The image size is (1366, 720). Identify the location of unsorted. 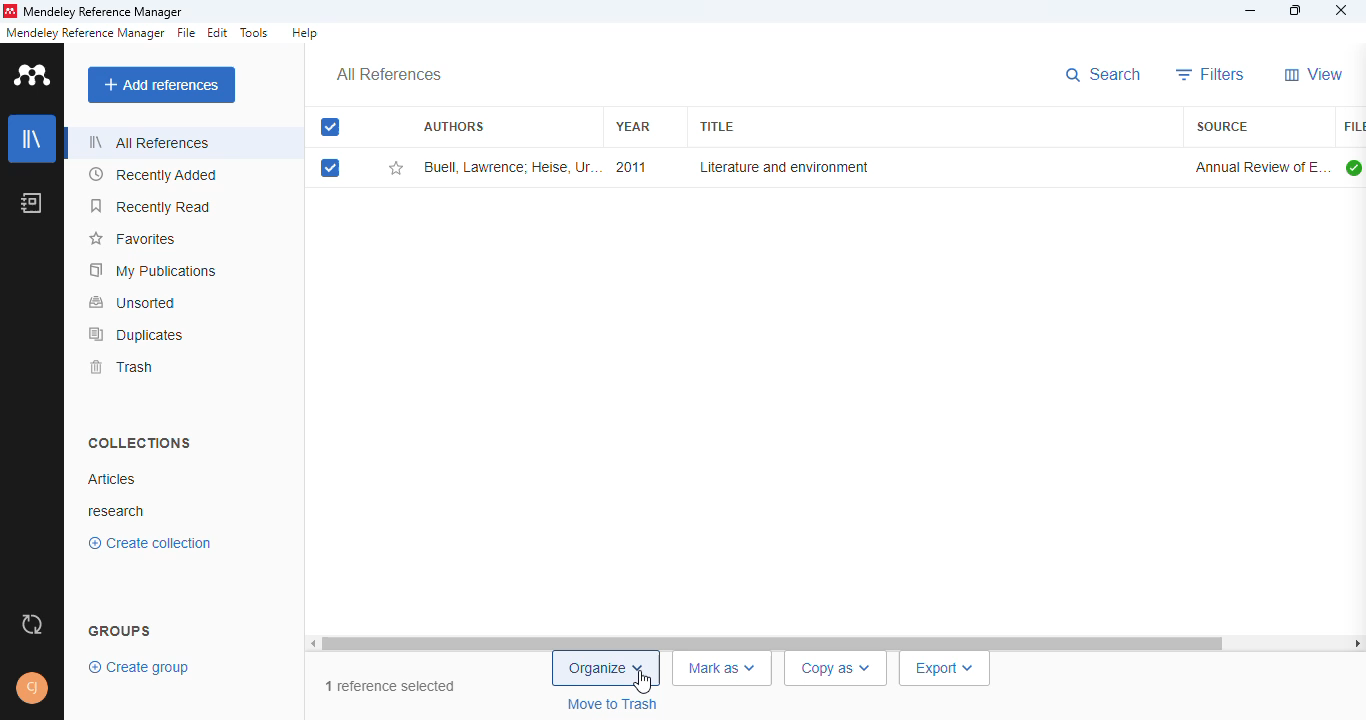
(134, 303).